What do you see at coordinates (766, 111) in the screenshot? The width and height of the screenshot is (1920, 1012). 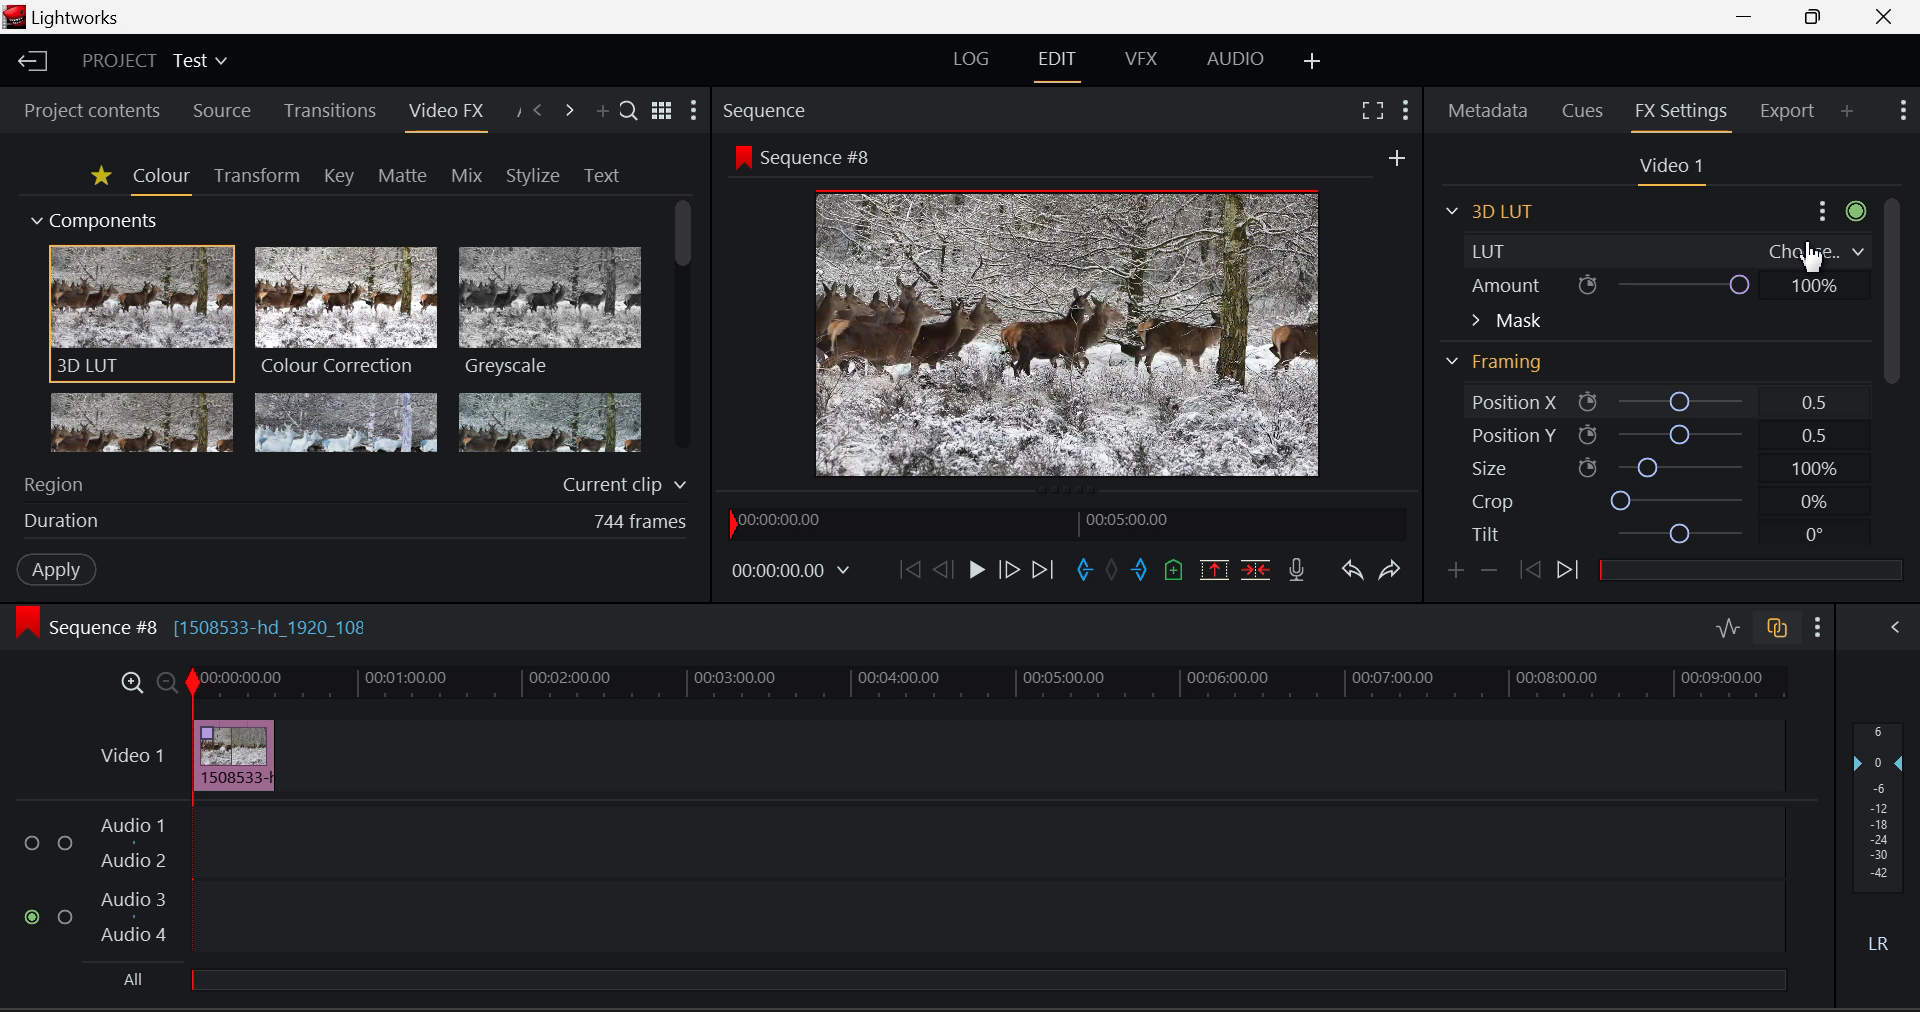 I see `Sequence Preview Section` at bounding box center [766, 111].